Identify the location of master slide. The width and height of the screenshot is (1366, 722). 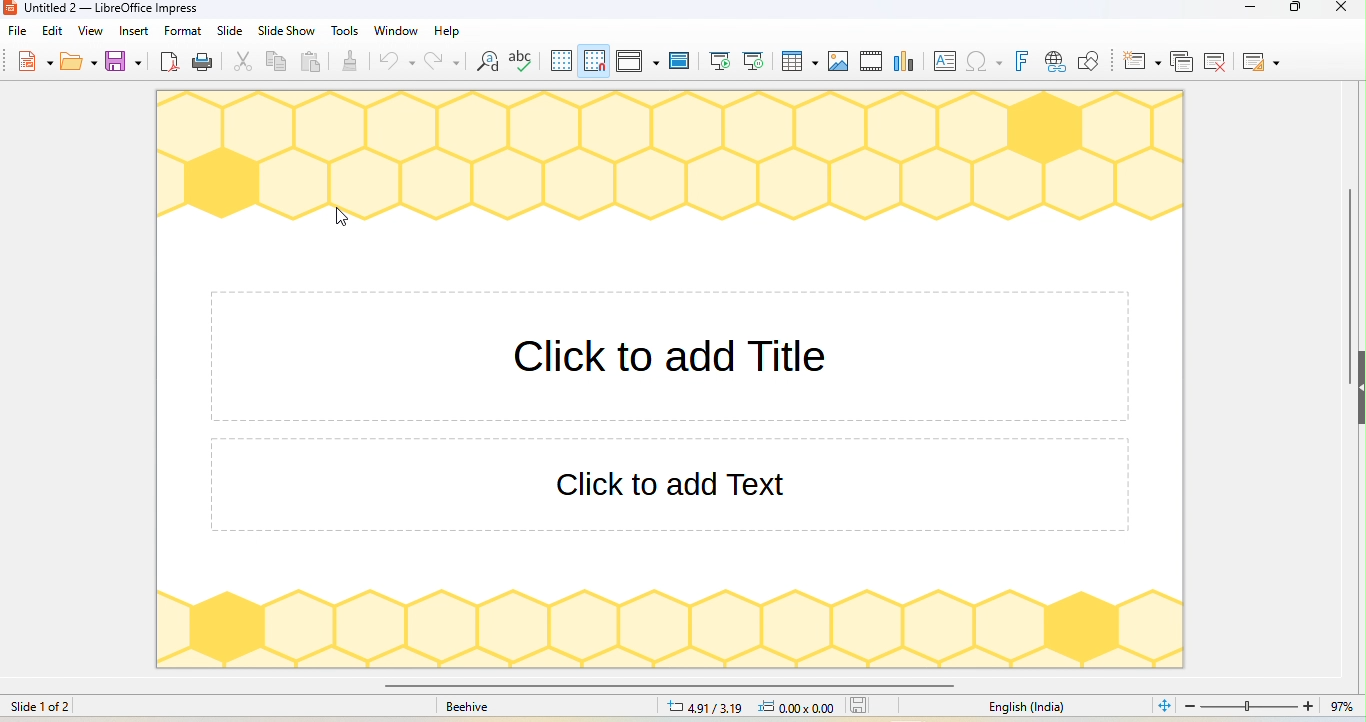
(680, 60).